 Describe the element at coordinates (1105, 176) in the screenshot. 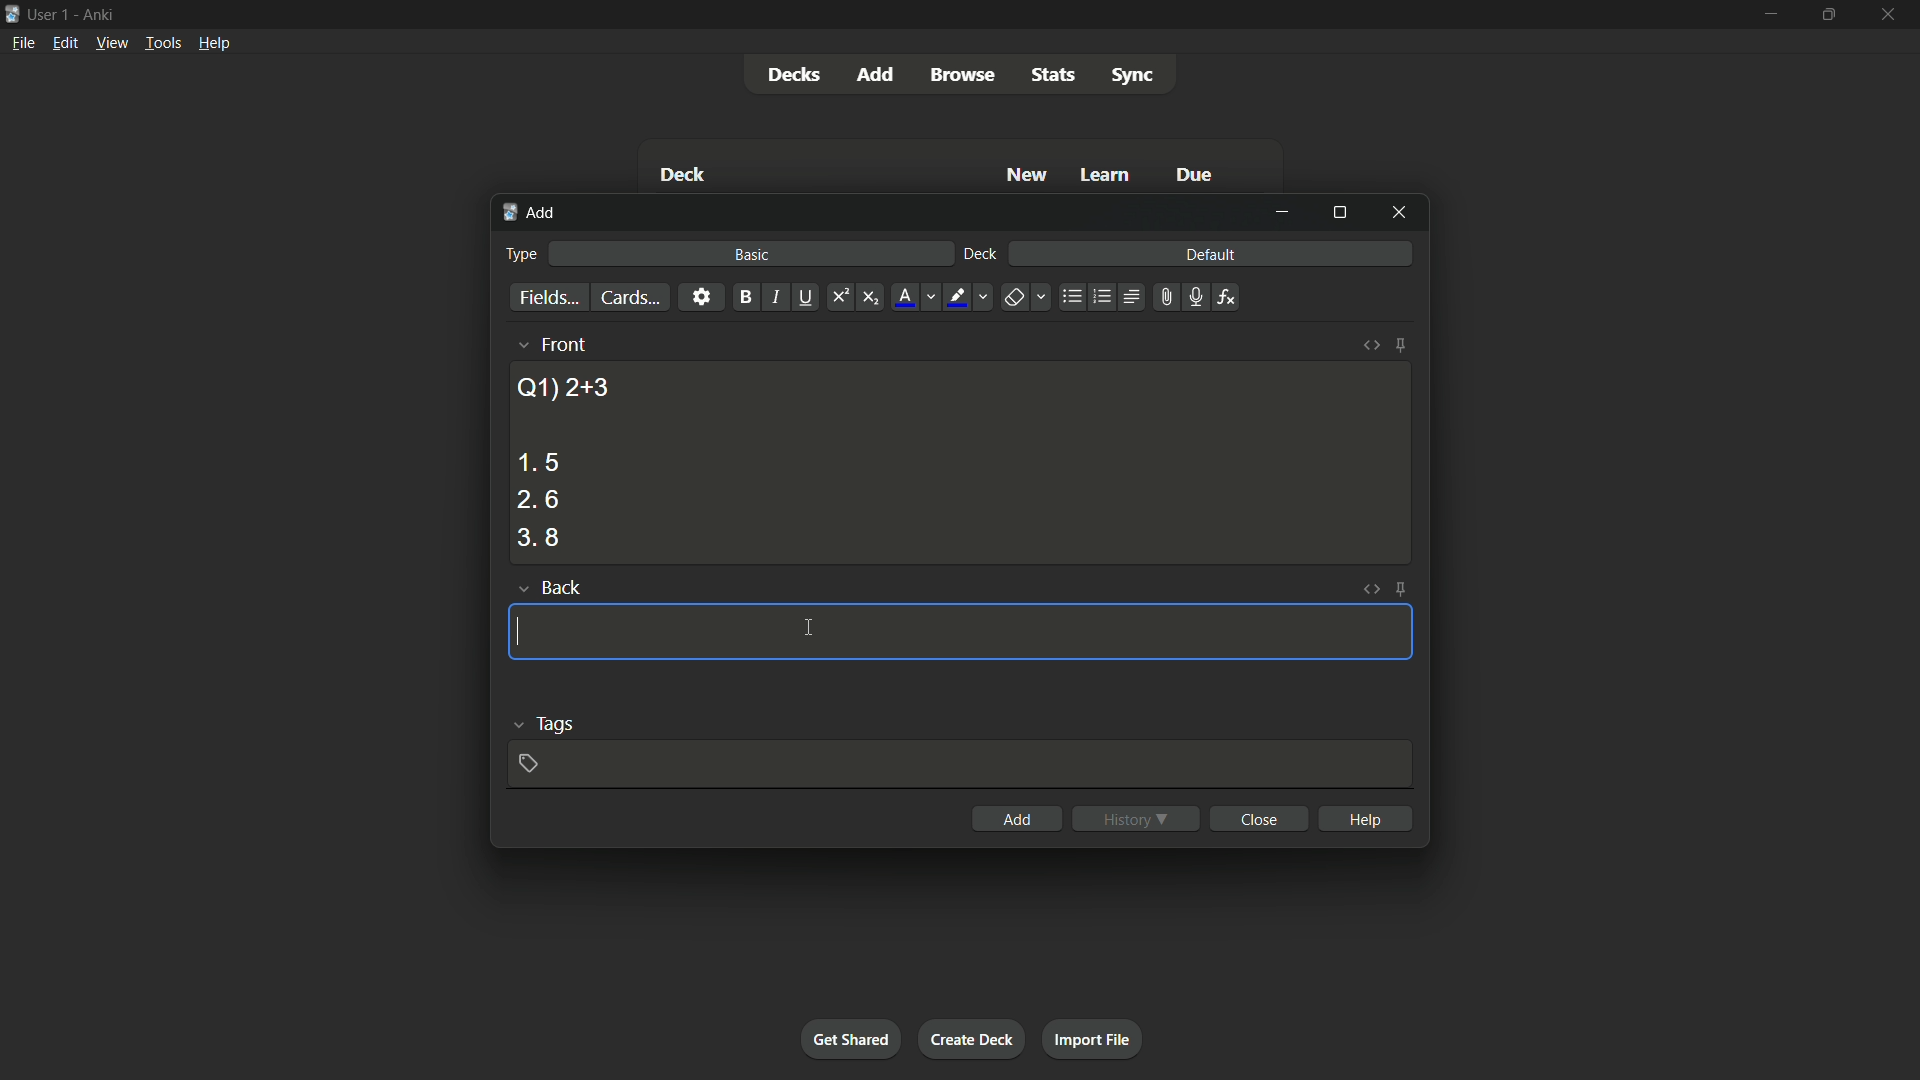

I see `learn` at that location.